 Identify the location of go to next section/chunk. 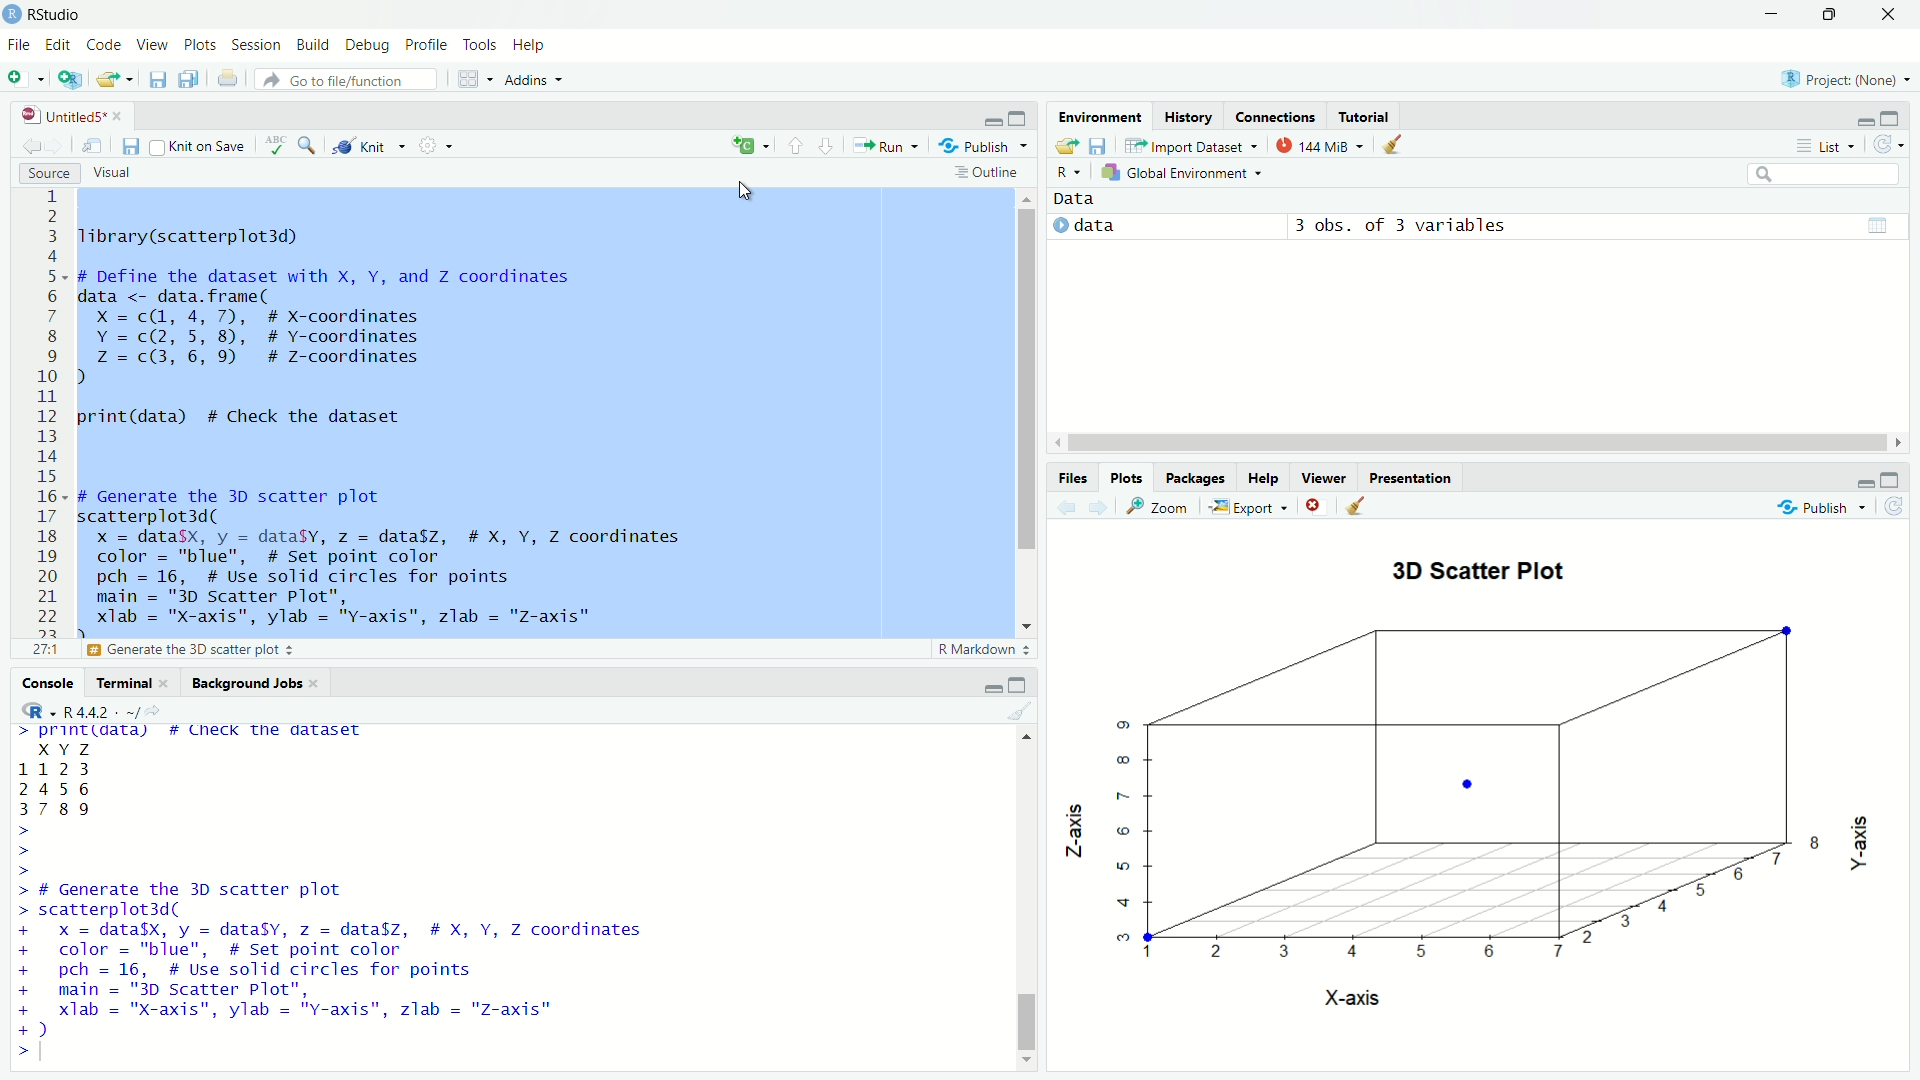
(829, 150).